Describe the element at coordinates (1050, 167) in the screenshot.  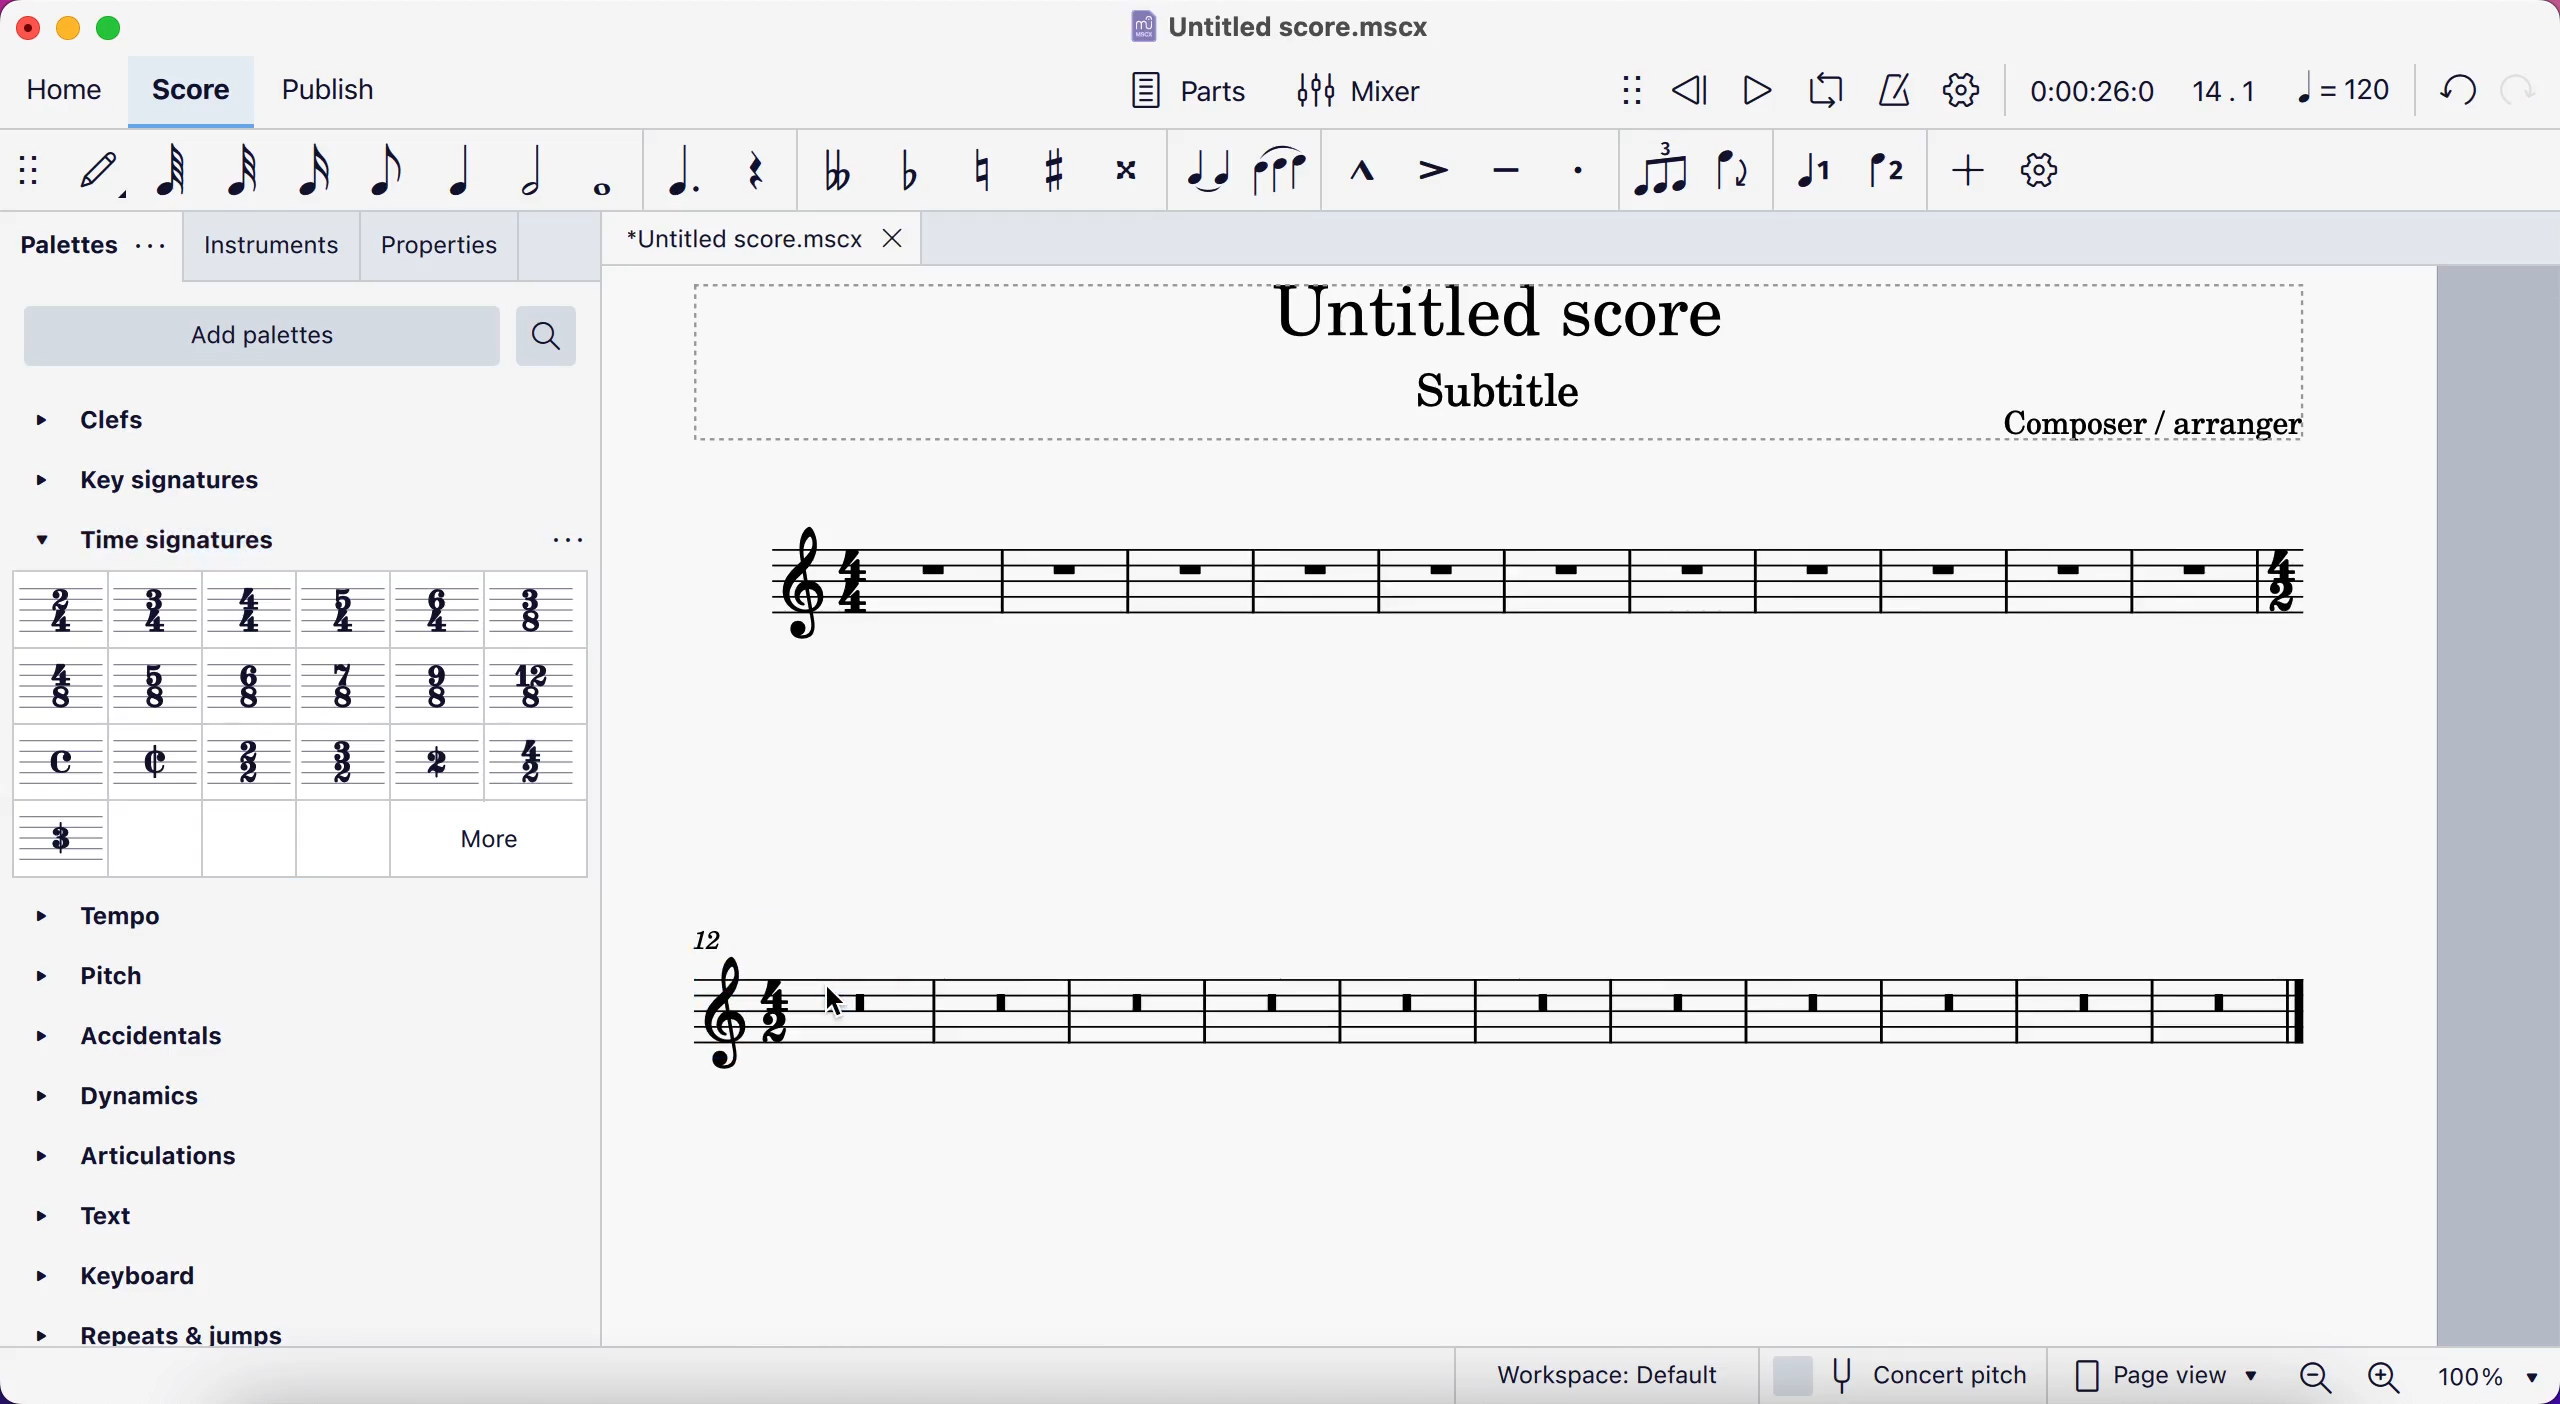
I see `toggle sharp` at that location.